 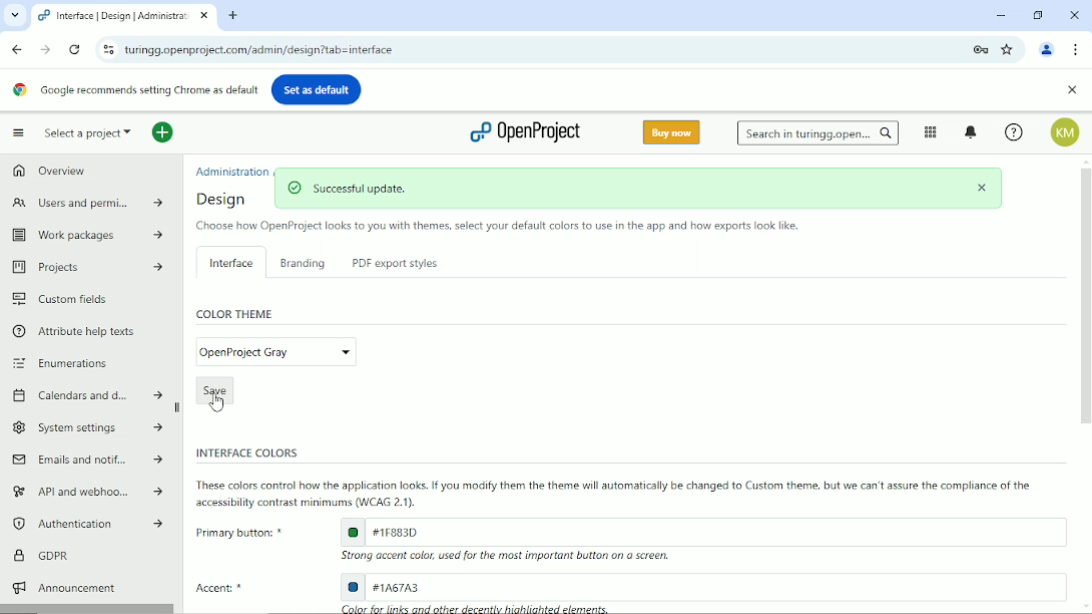 What do you see at coordinates (18, 133) in the screenshot?
I see `Collapse project menu` at bounding box center [18, 133].